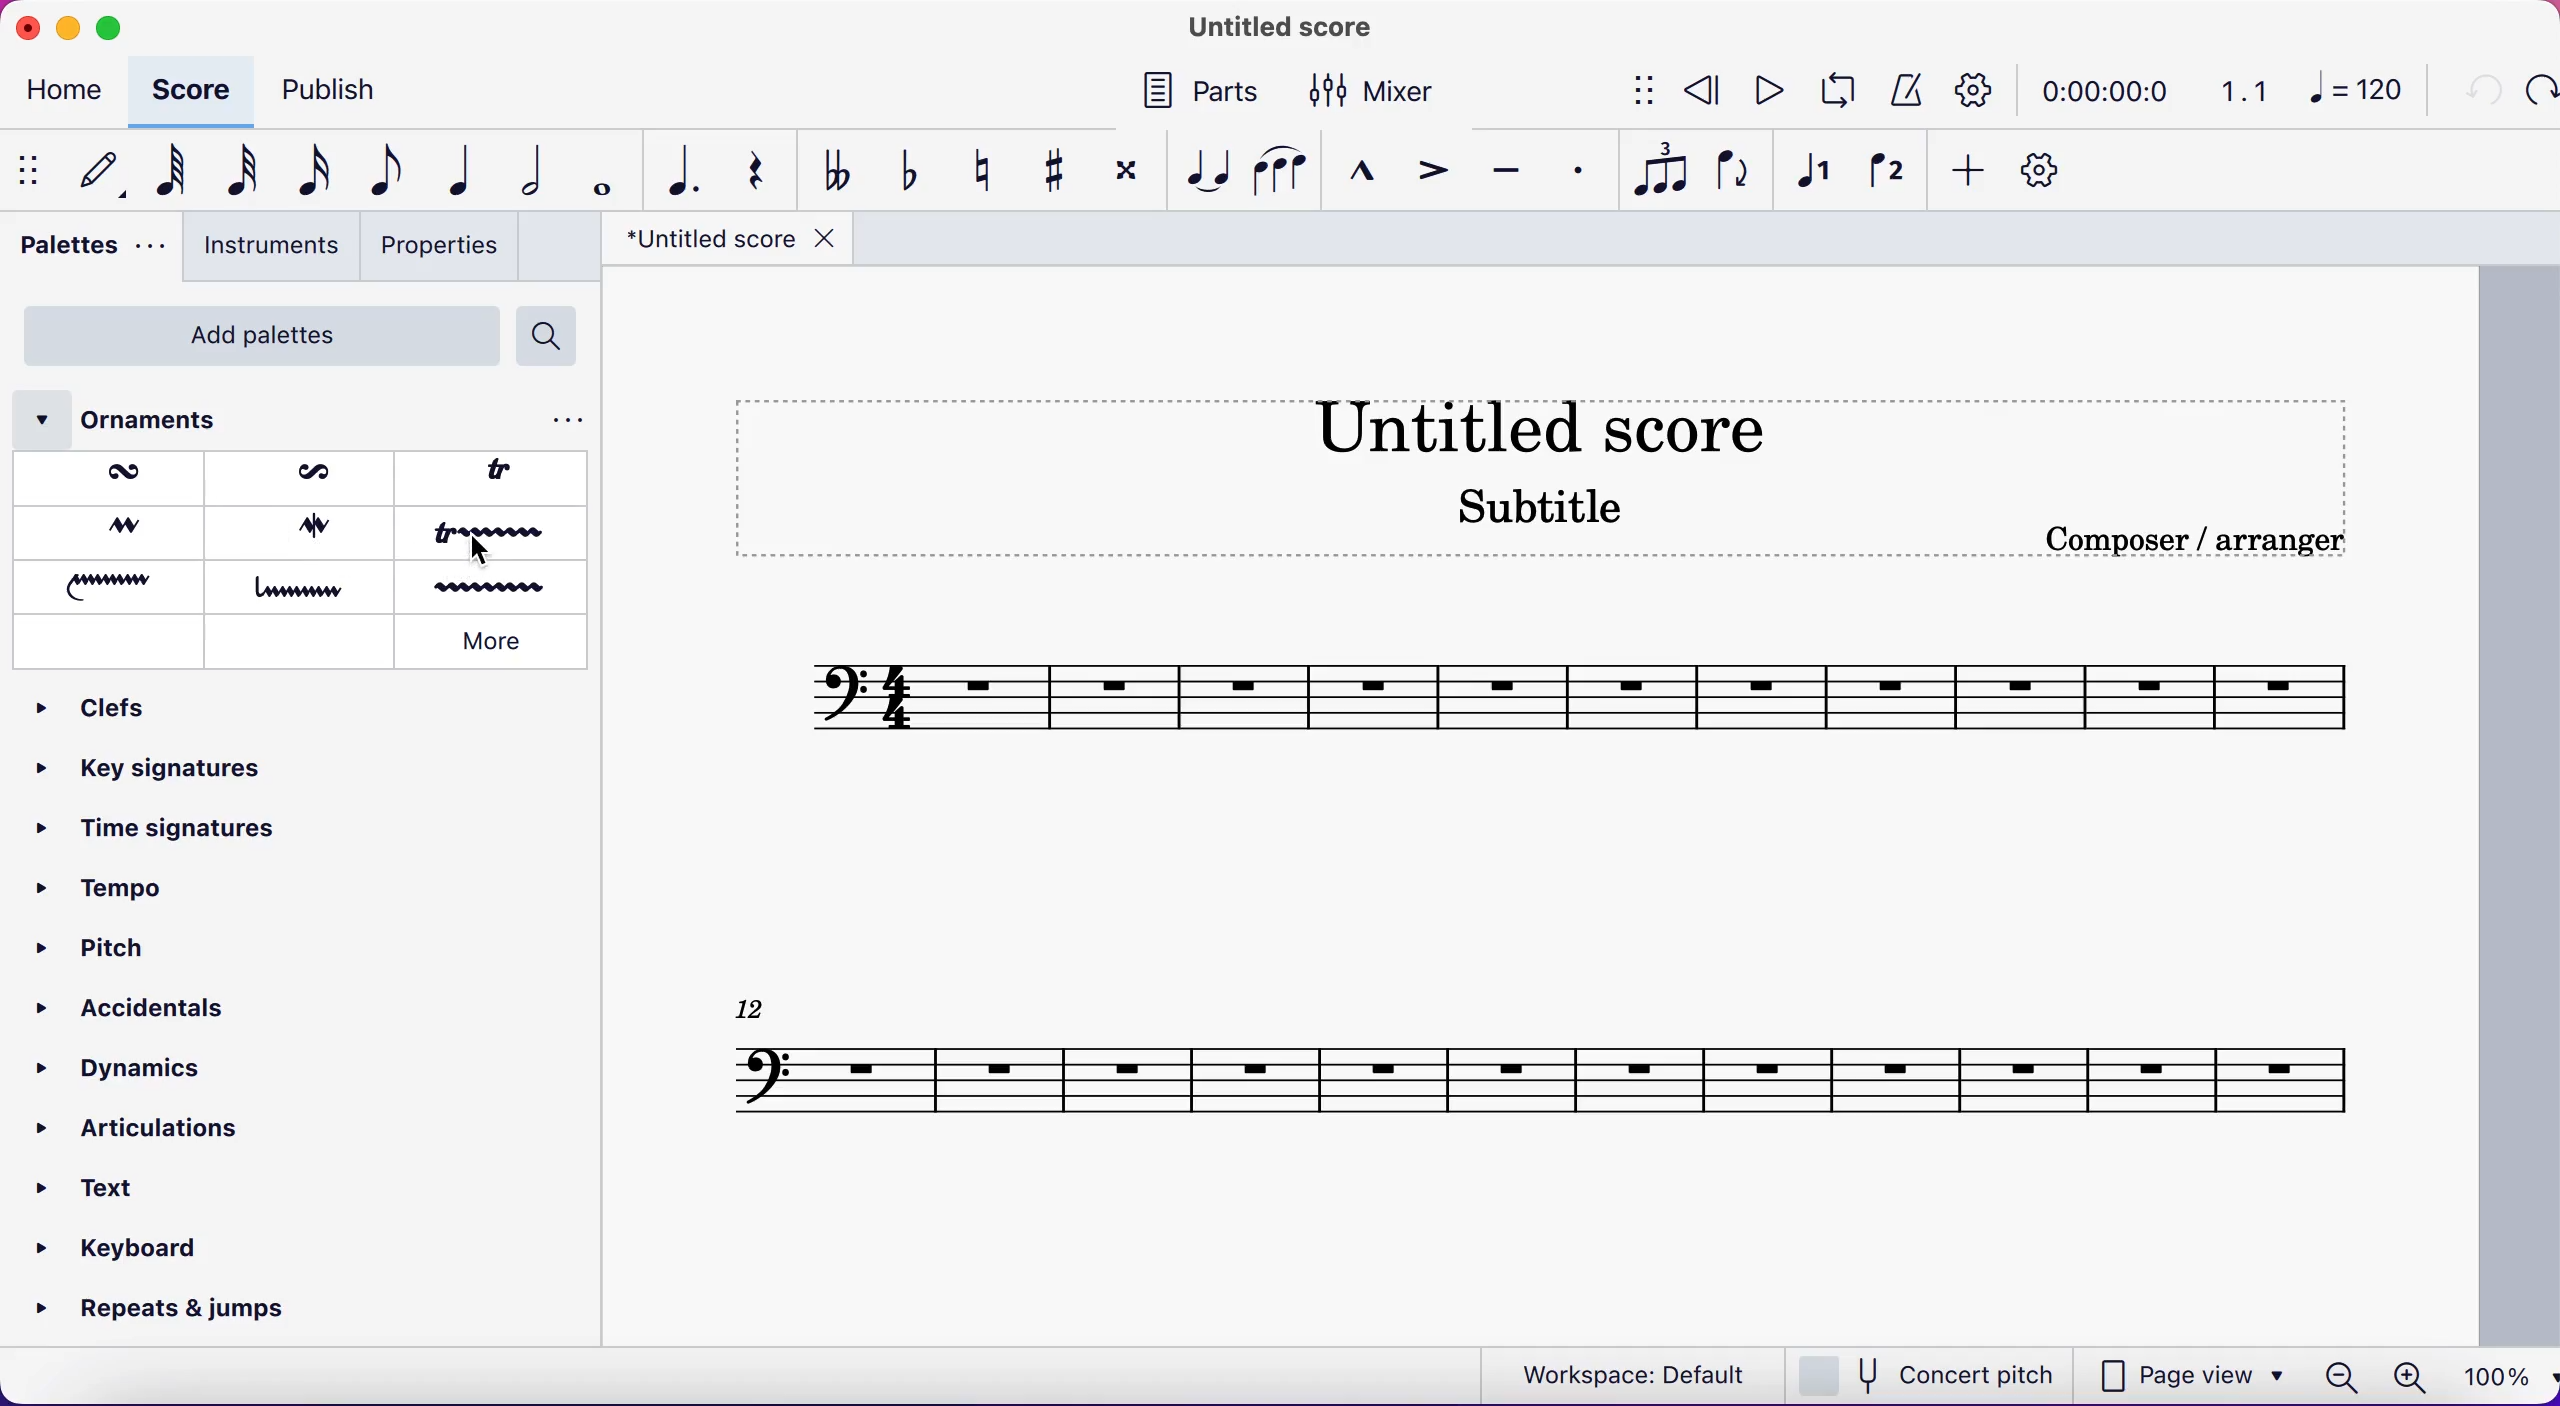  Describe the element at coordinates (67, 24) in the screenshot. I see `minimize` at that location.